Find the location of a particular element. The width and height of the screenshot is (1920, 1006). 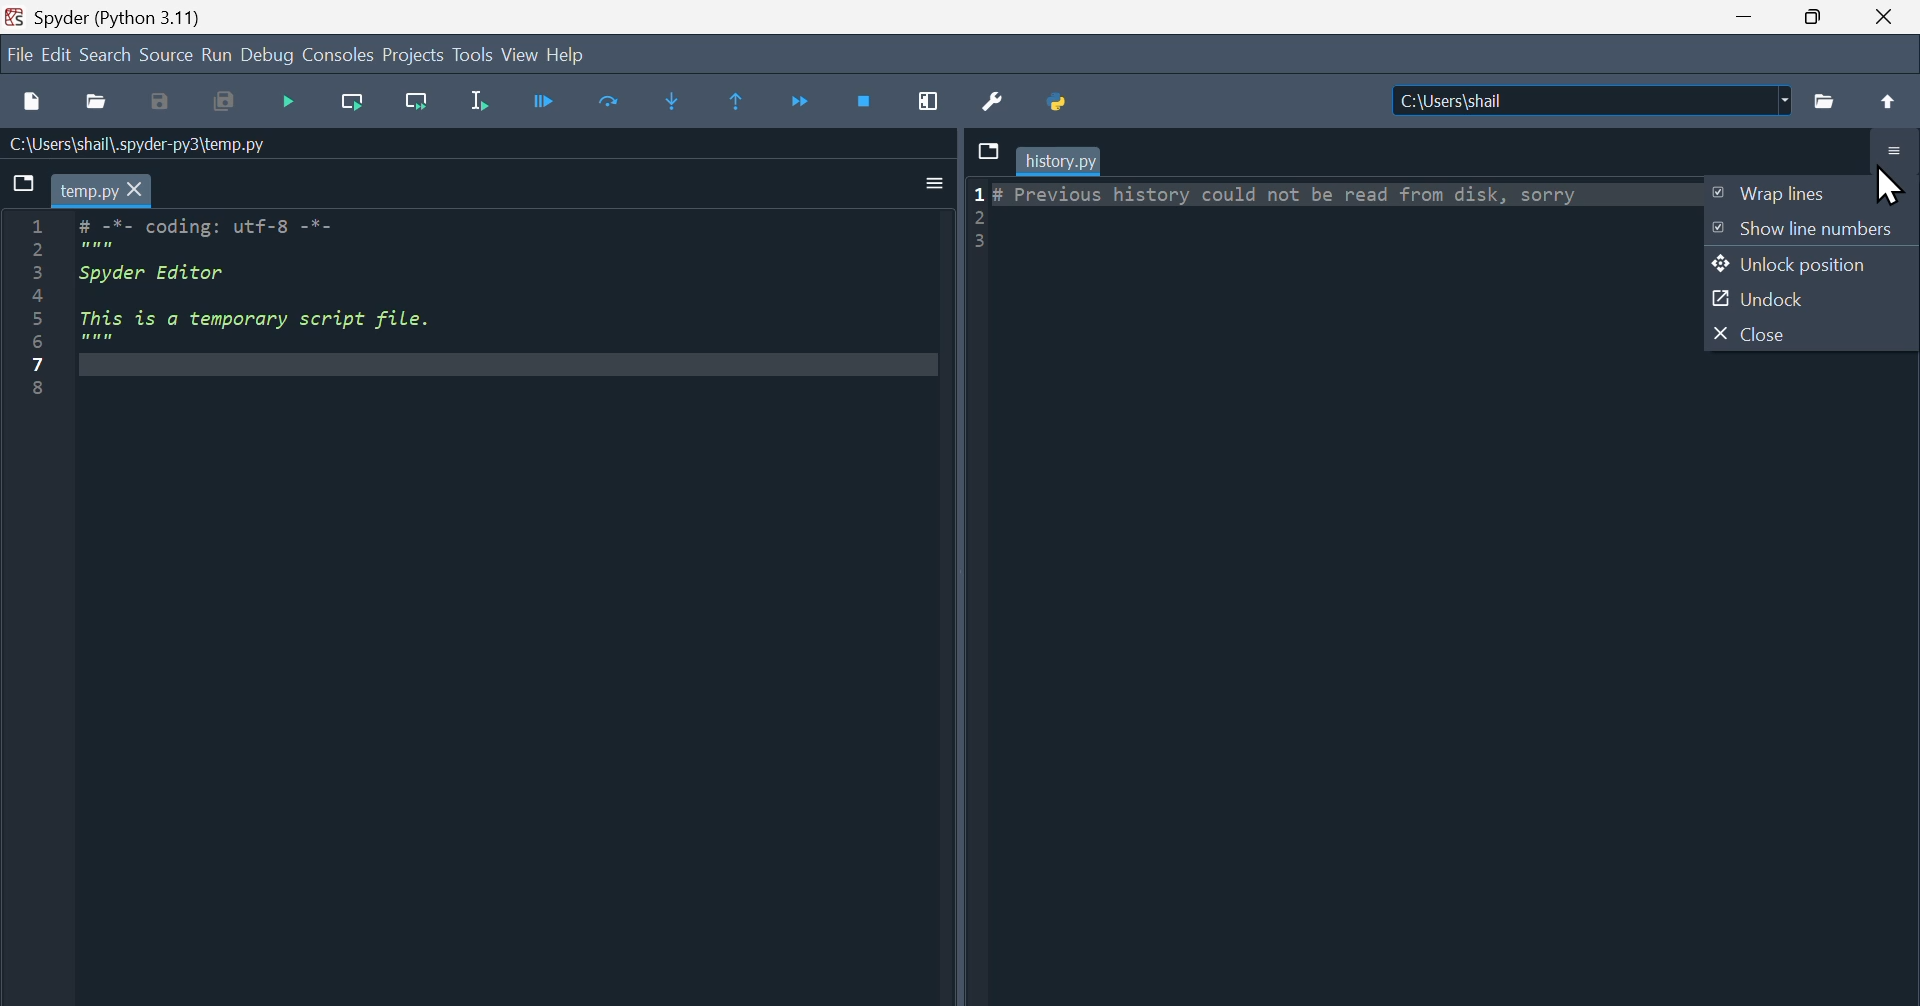

open file is located at coordinates (100, 105).